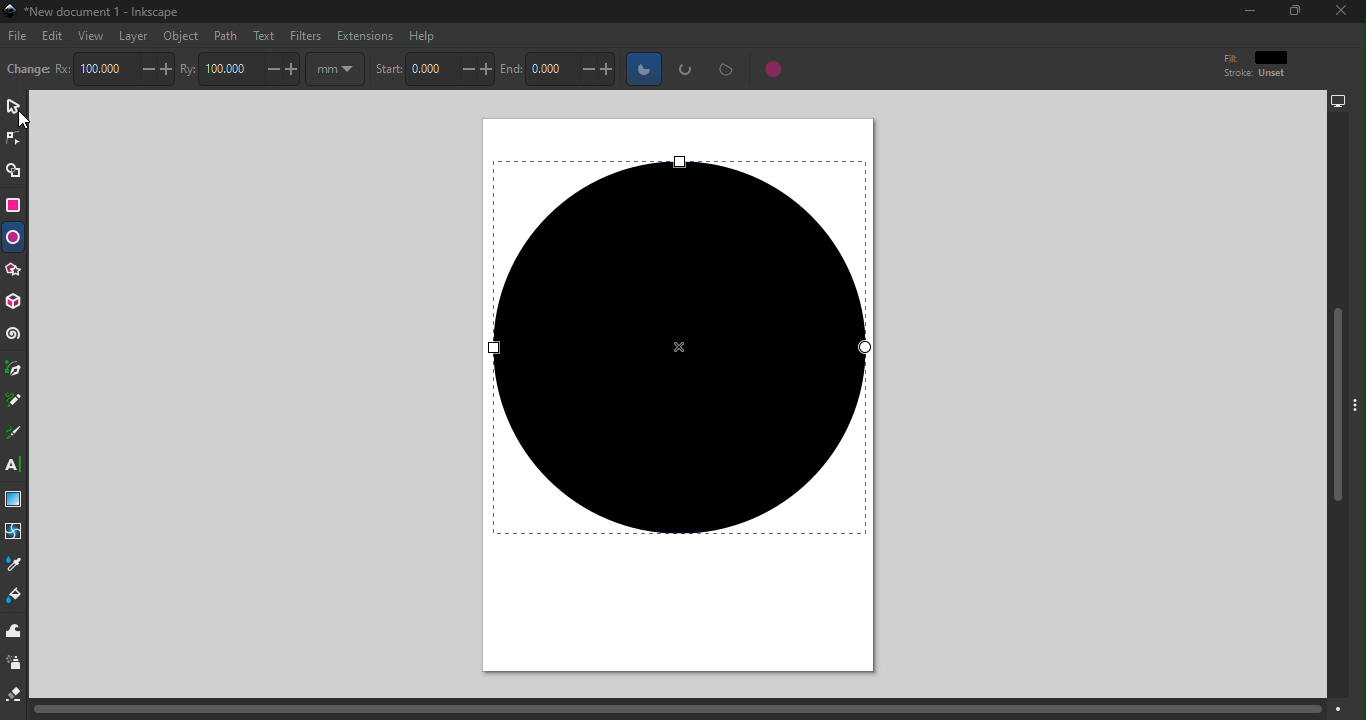 The height and width of the screenshot is (720, 1366). I want to click on Filters, so click(305, 36).